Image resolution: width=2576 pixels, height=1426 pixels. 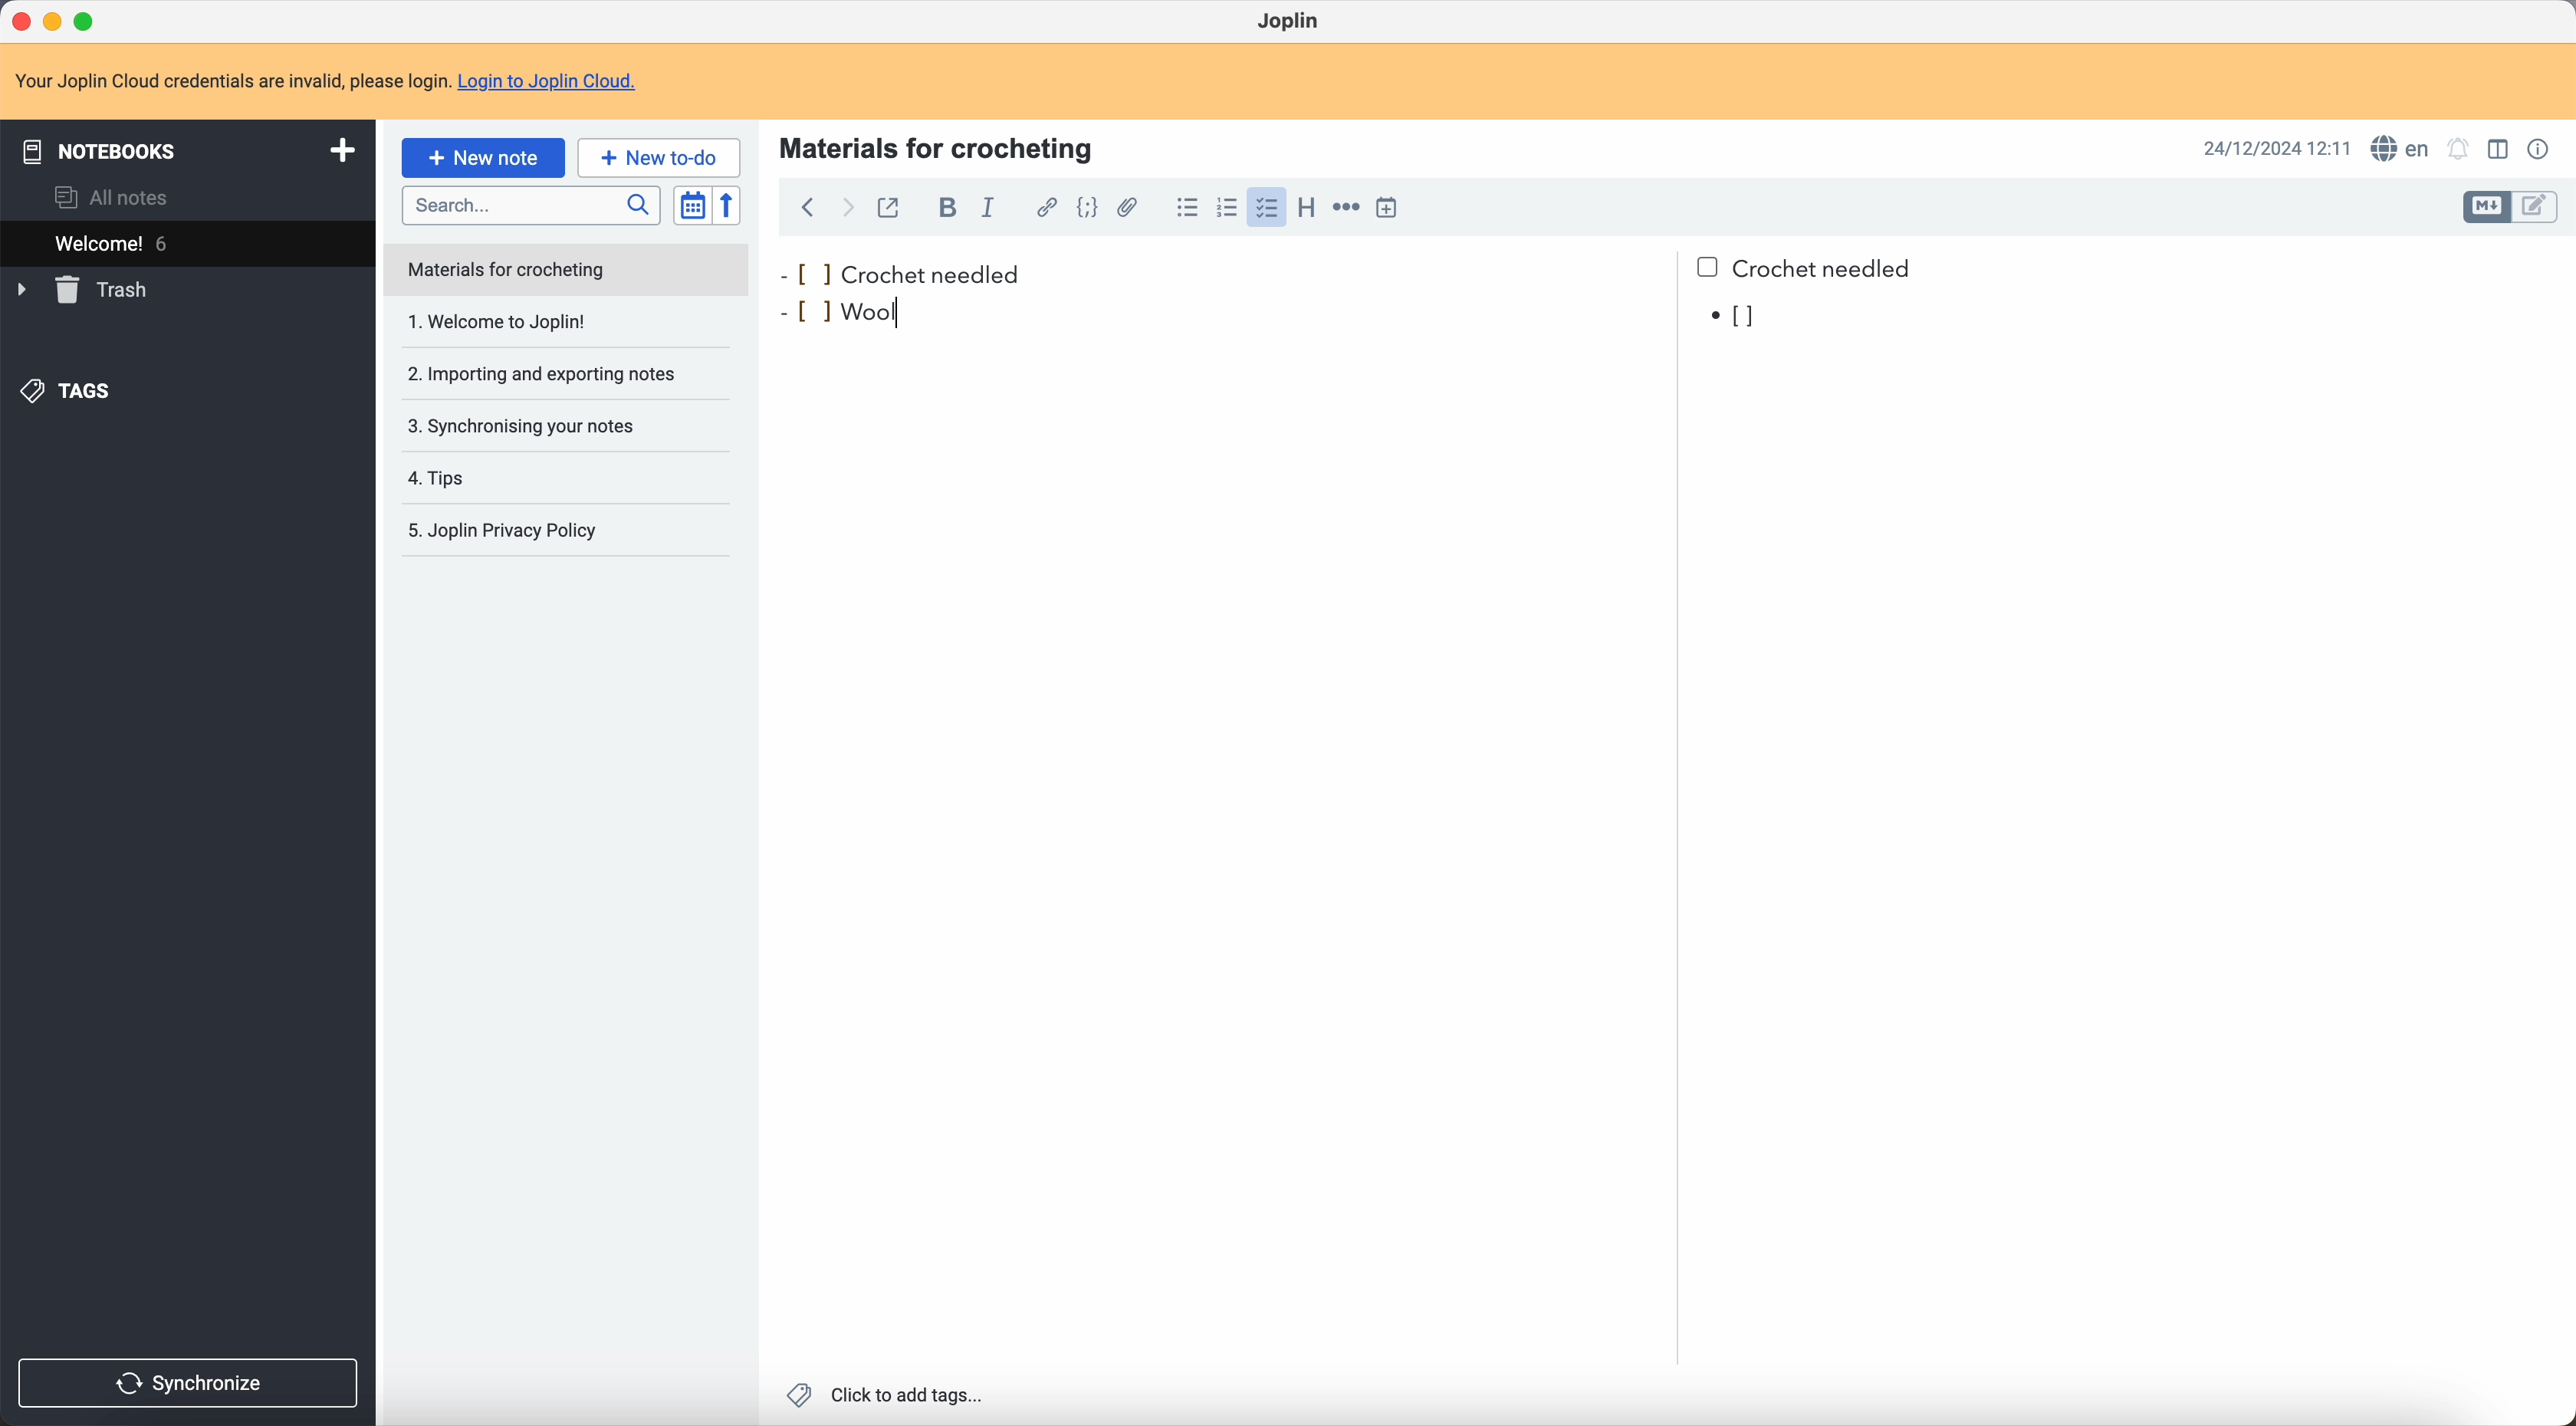 What do you see at coordinates (807, 210) in the screenshot?
I see `back` at bounding box center [807, 210].